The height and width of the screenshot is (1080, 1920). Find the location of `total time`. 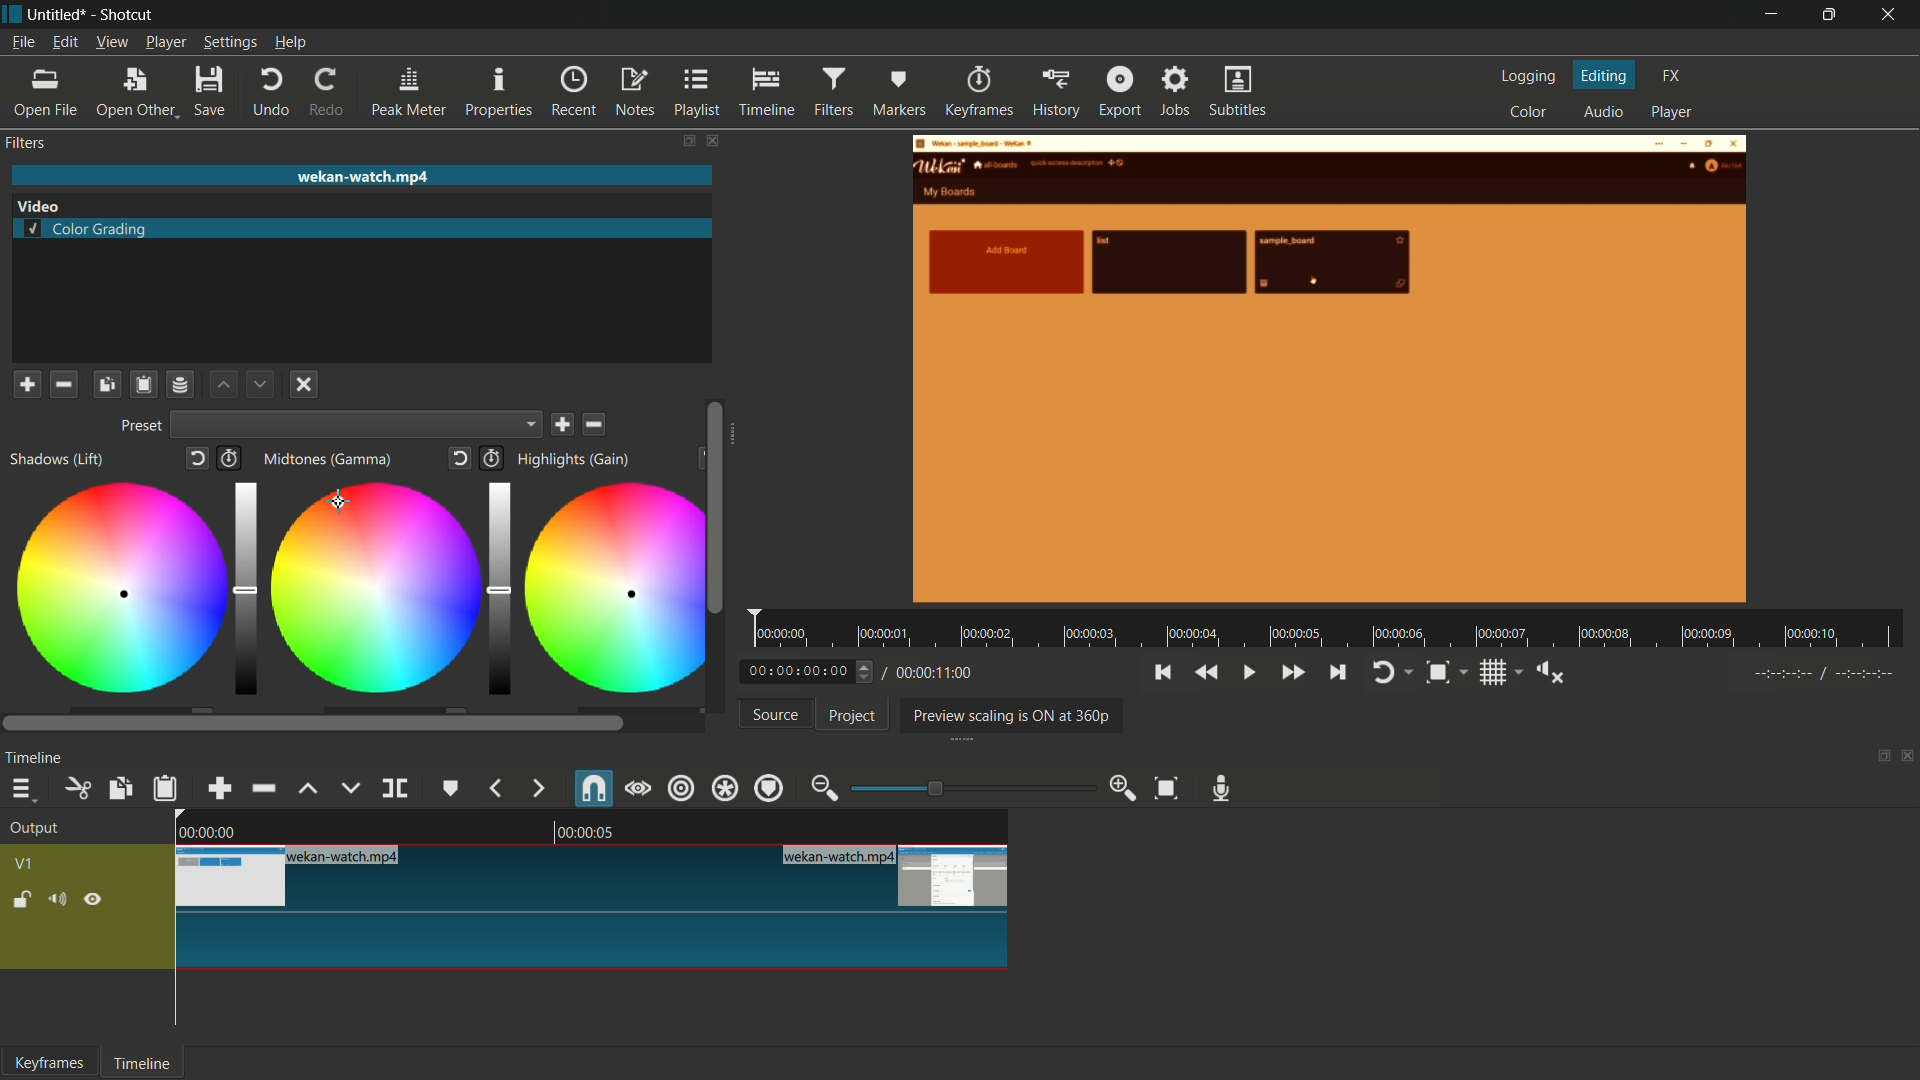

total time is located at coordinates (933, 673).